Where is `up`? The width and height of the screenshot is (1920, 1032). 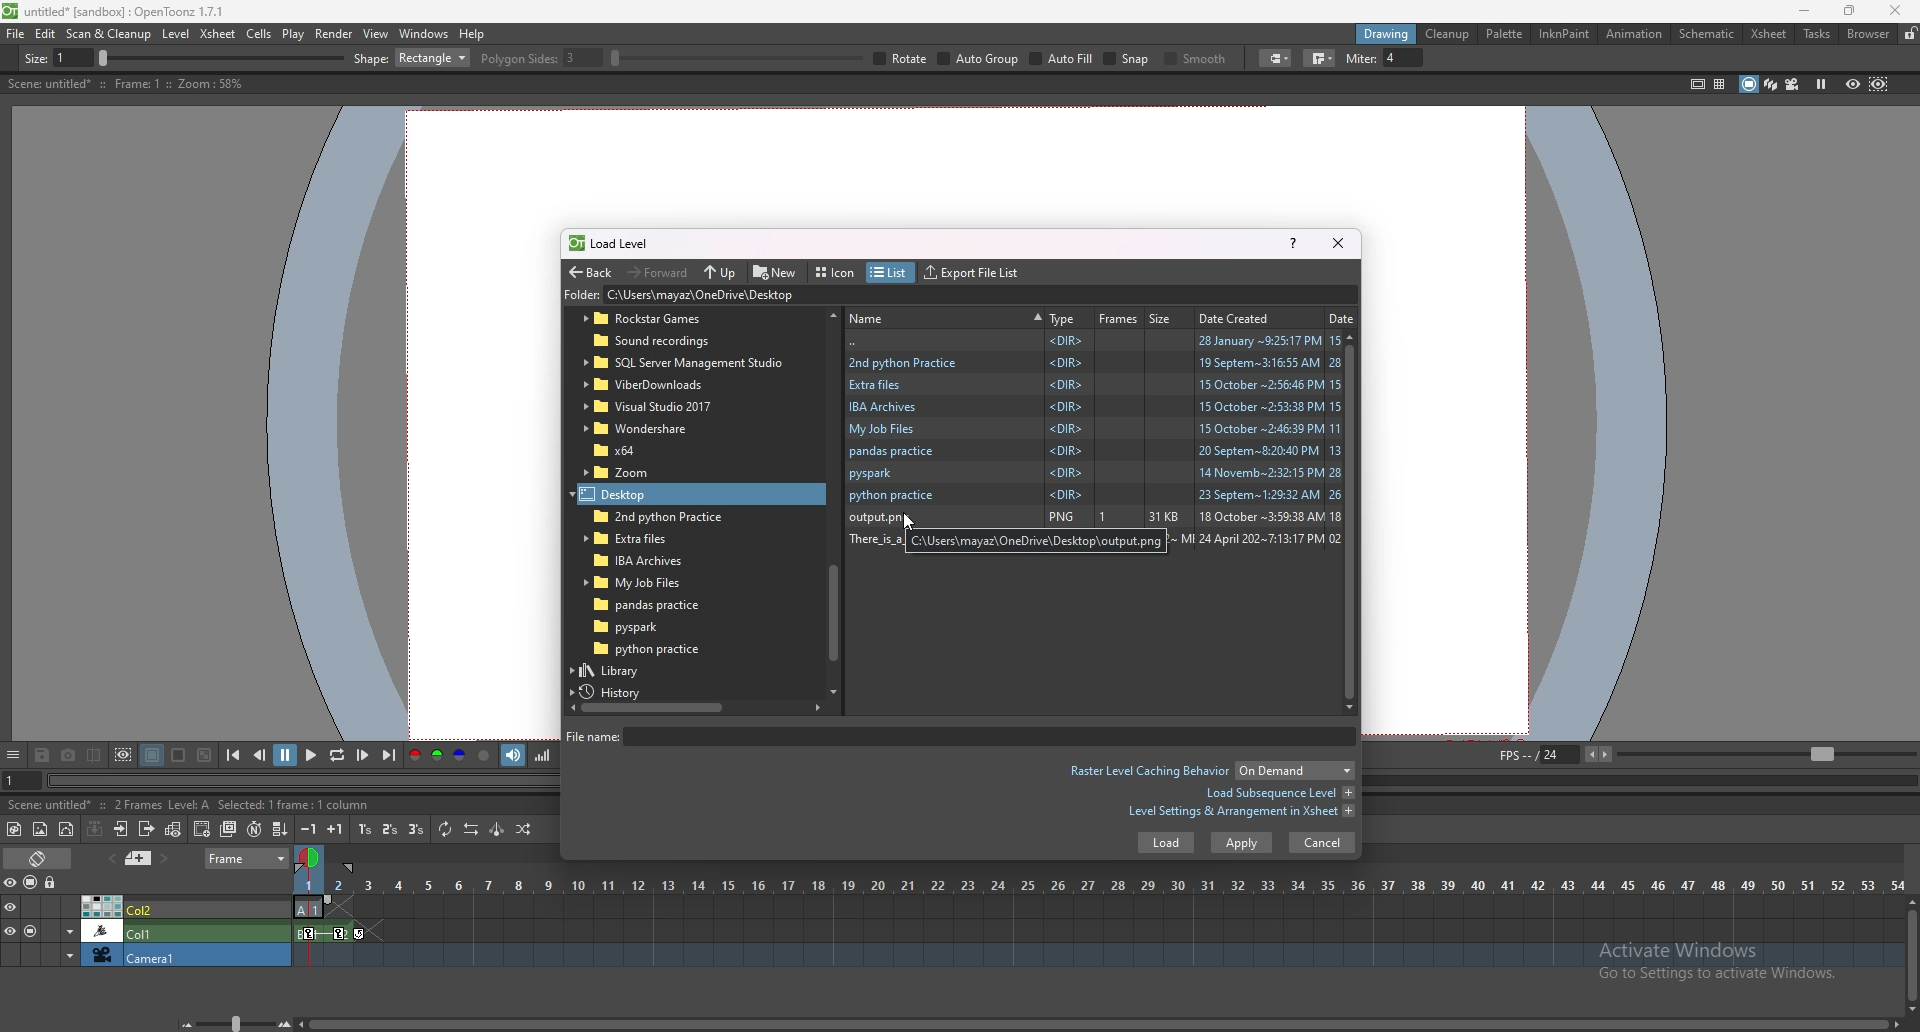
up is located at coordinates (720, 273).